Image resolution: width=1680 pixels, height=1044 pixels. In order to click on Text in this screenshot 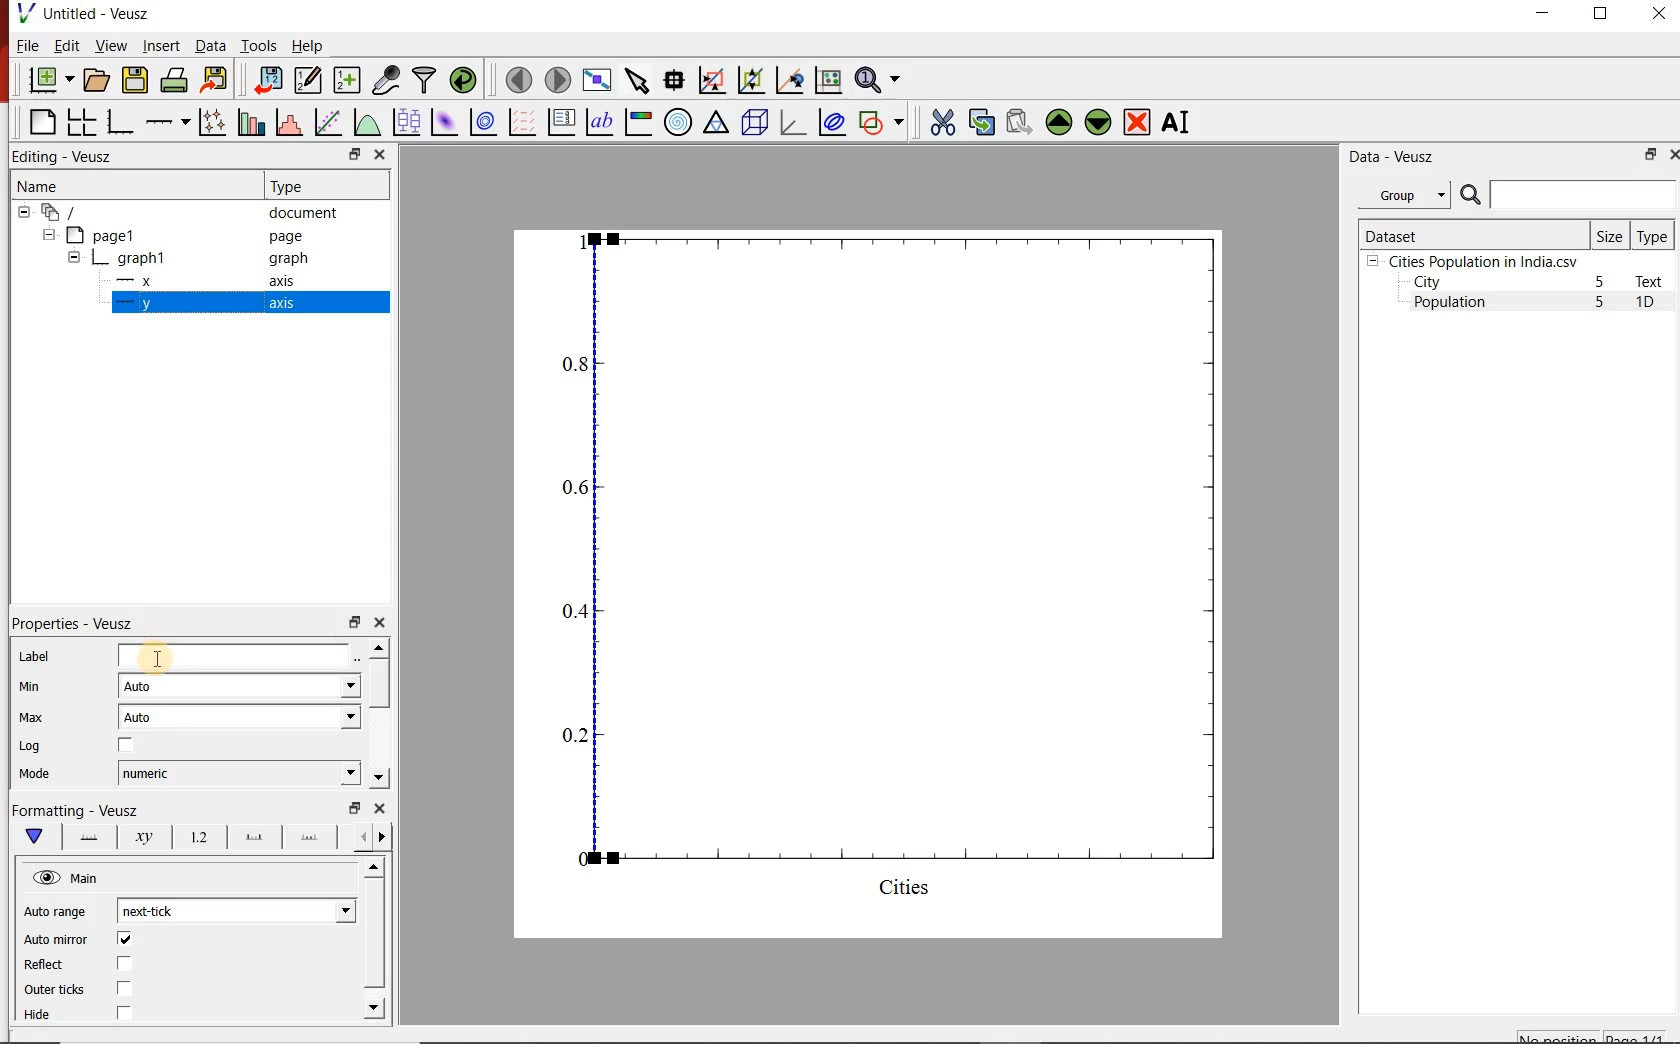, I will do `click(1653, 281)`.